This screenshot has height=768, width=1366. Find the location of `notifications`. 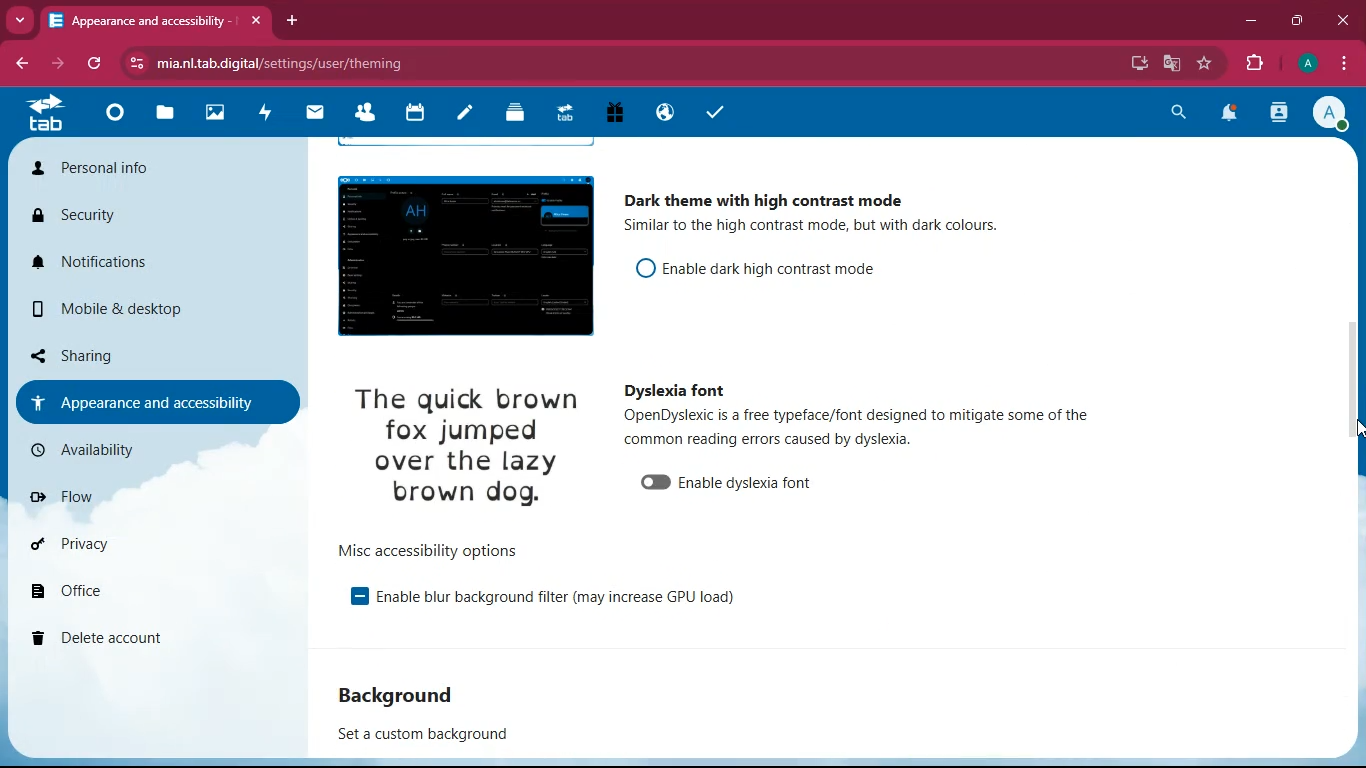

notifications is located at coordinates (137, 261).